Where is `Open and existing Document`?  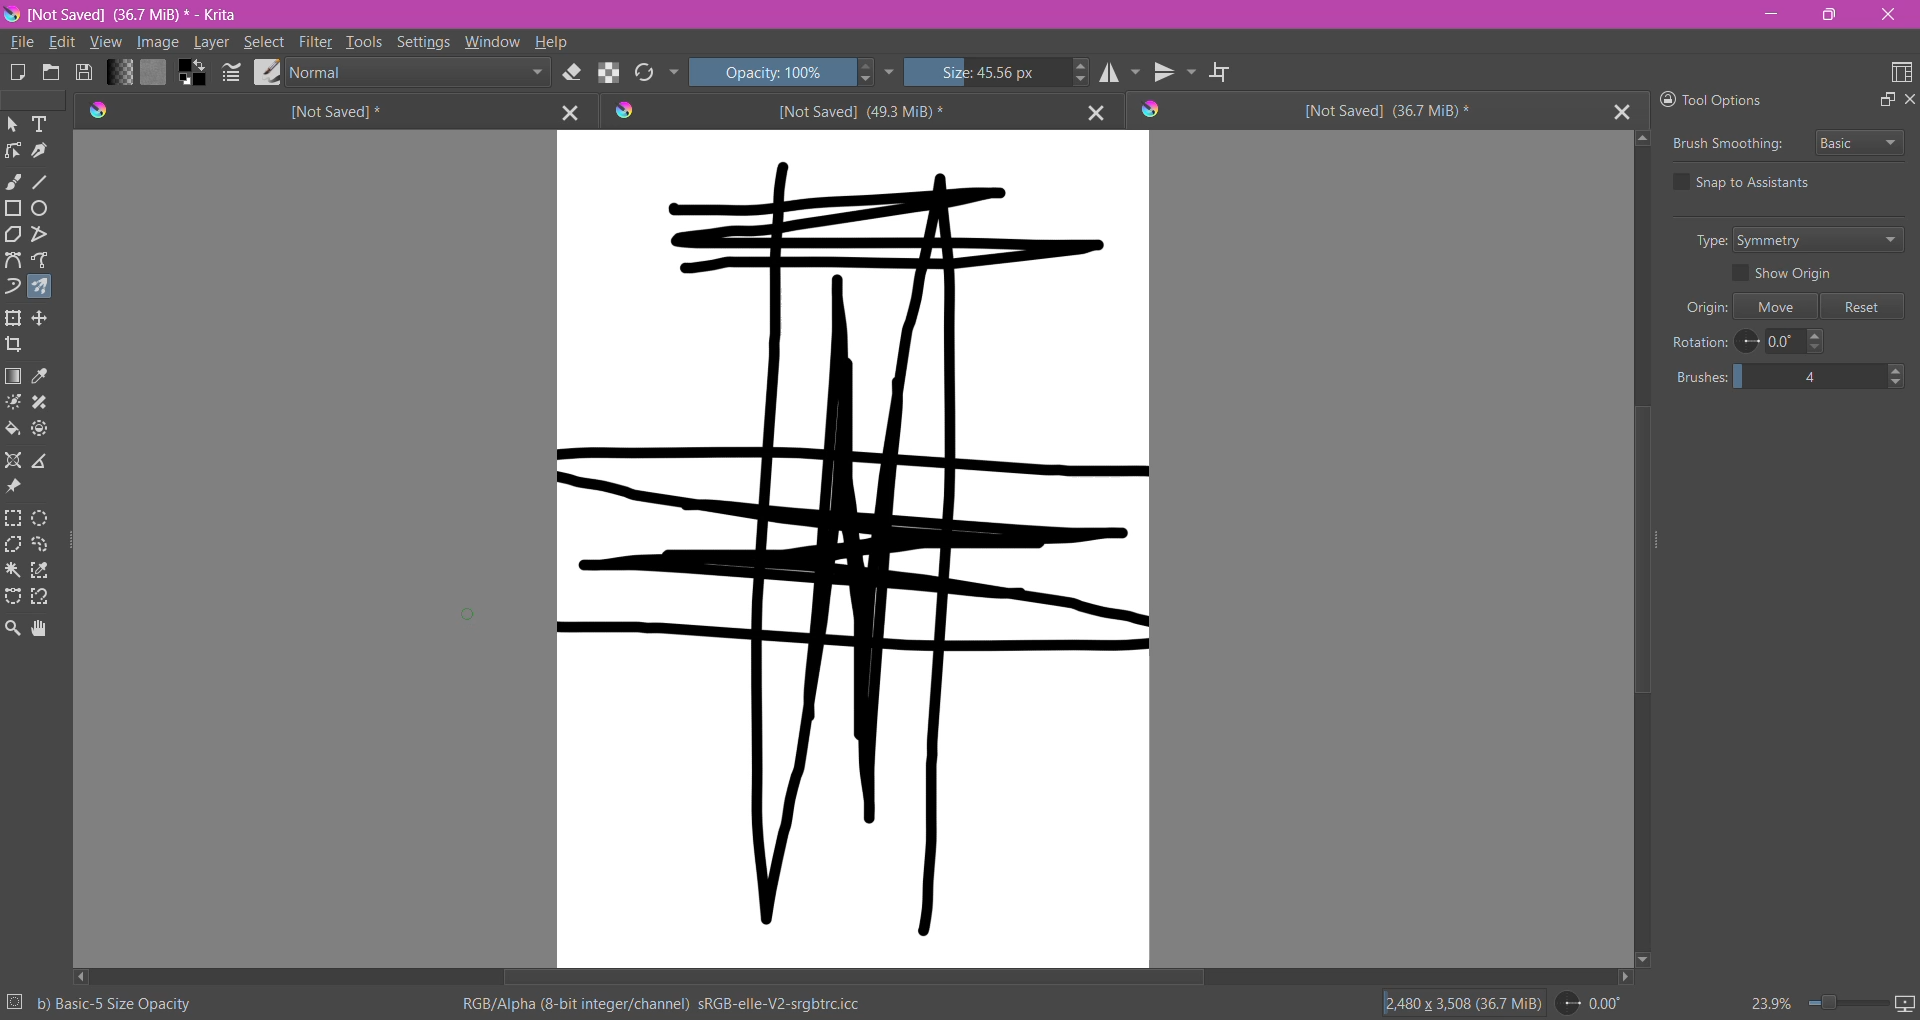 Open and existing Document is located at coordinates (51, 72).